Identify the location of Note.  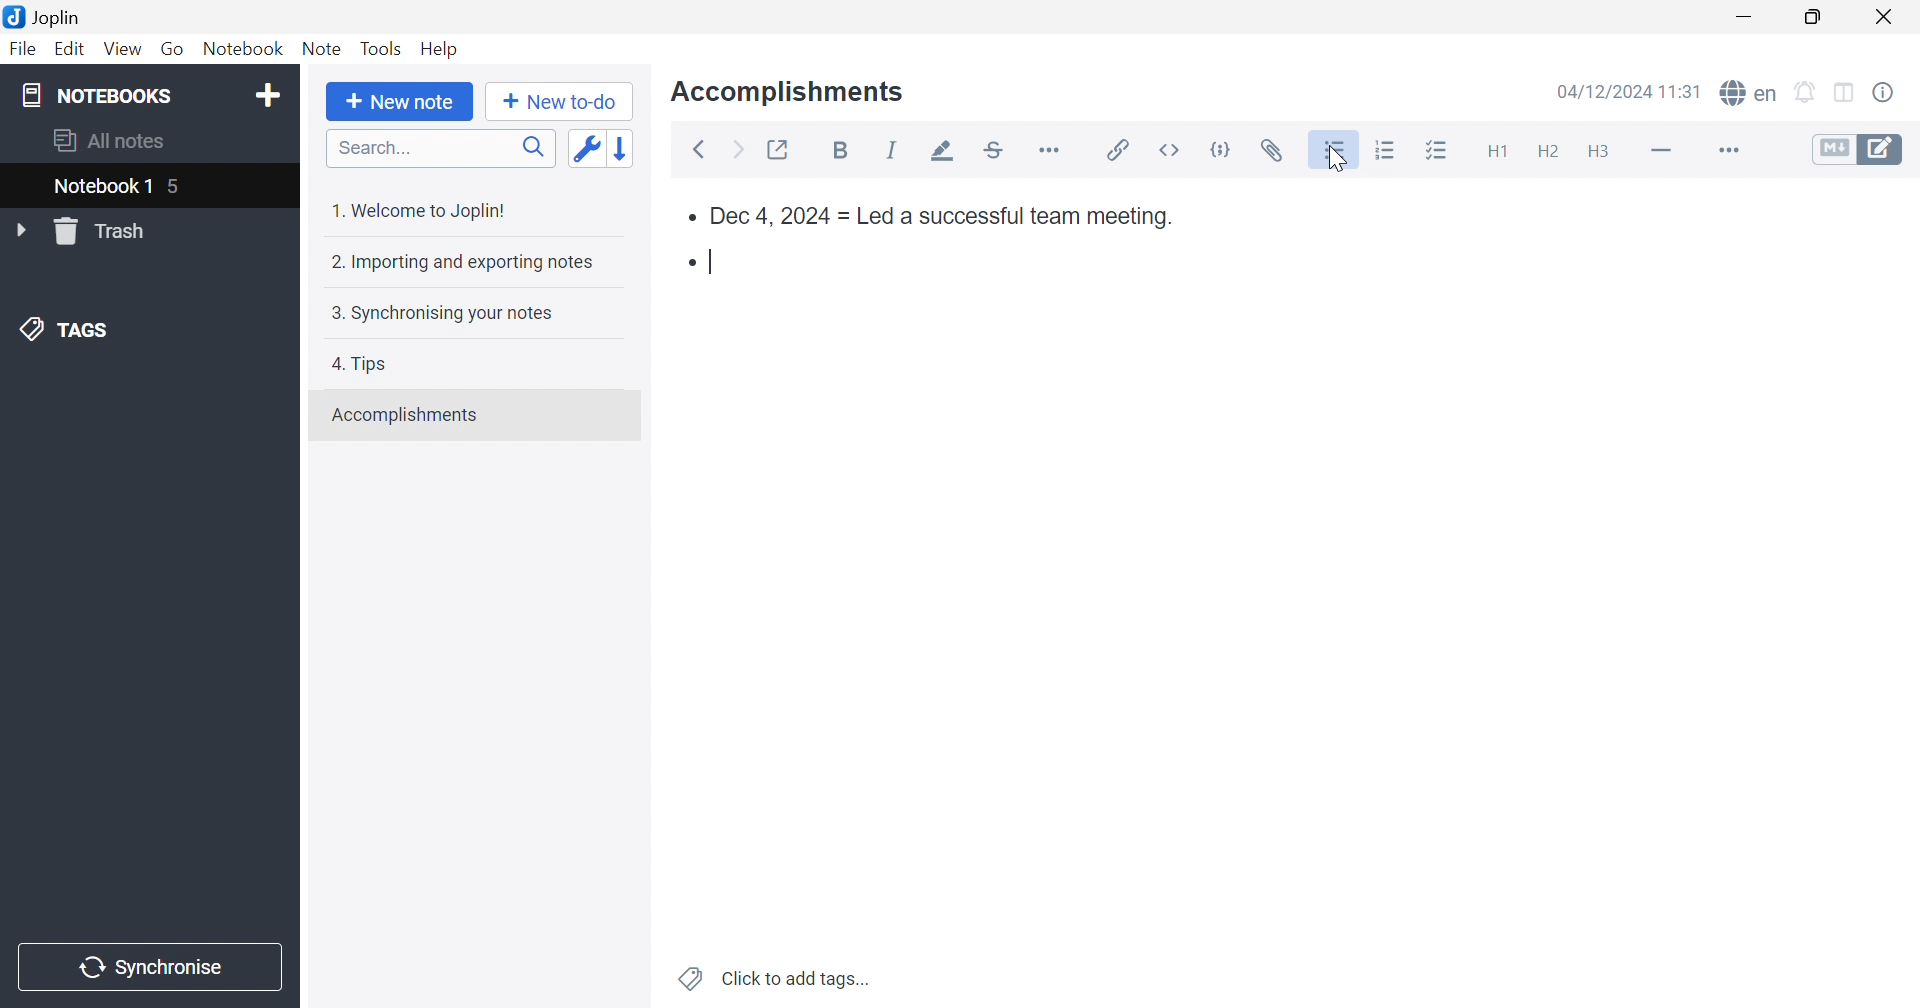
(321, 51).